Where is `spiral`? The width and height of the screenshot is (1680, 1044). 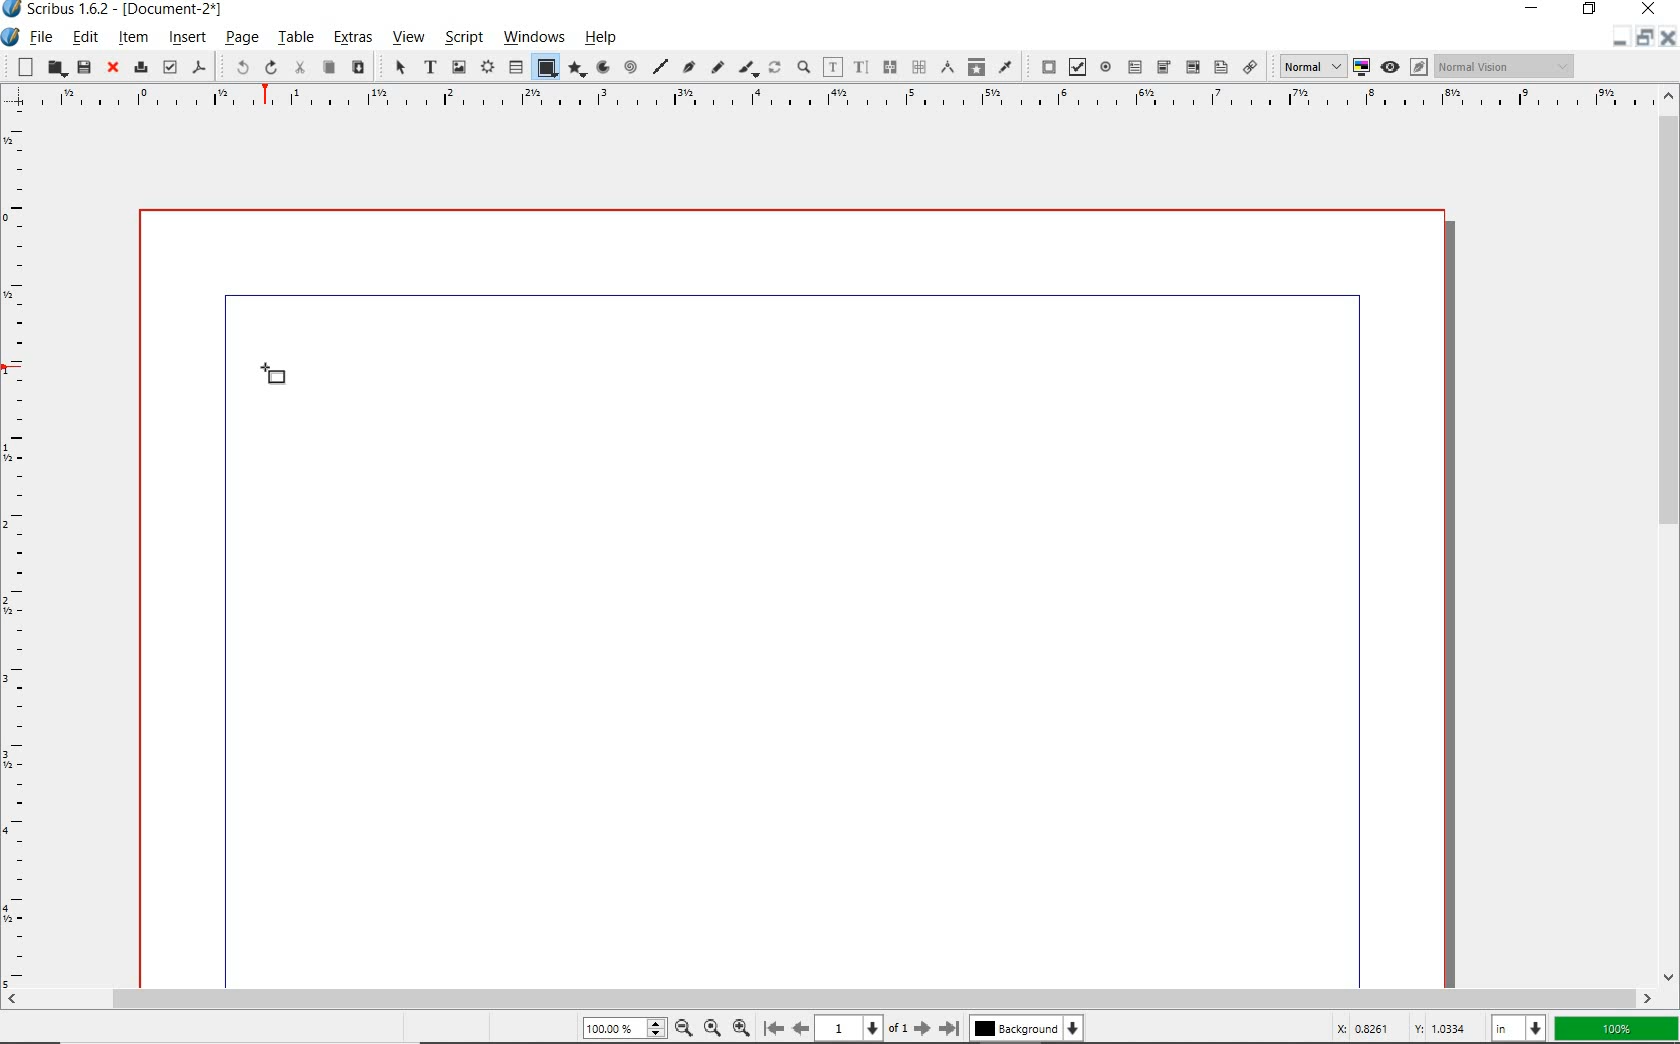
spiral is located at coordinates (633, 67).